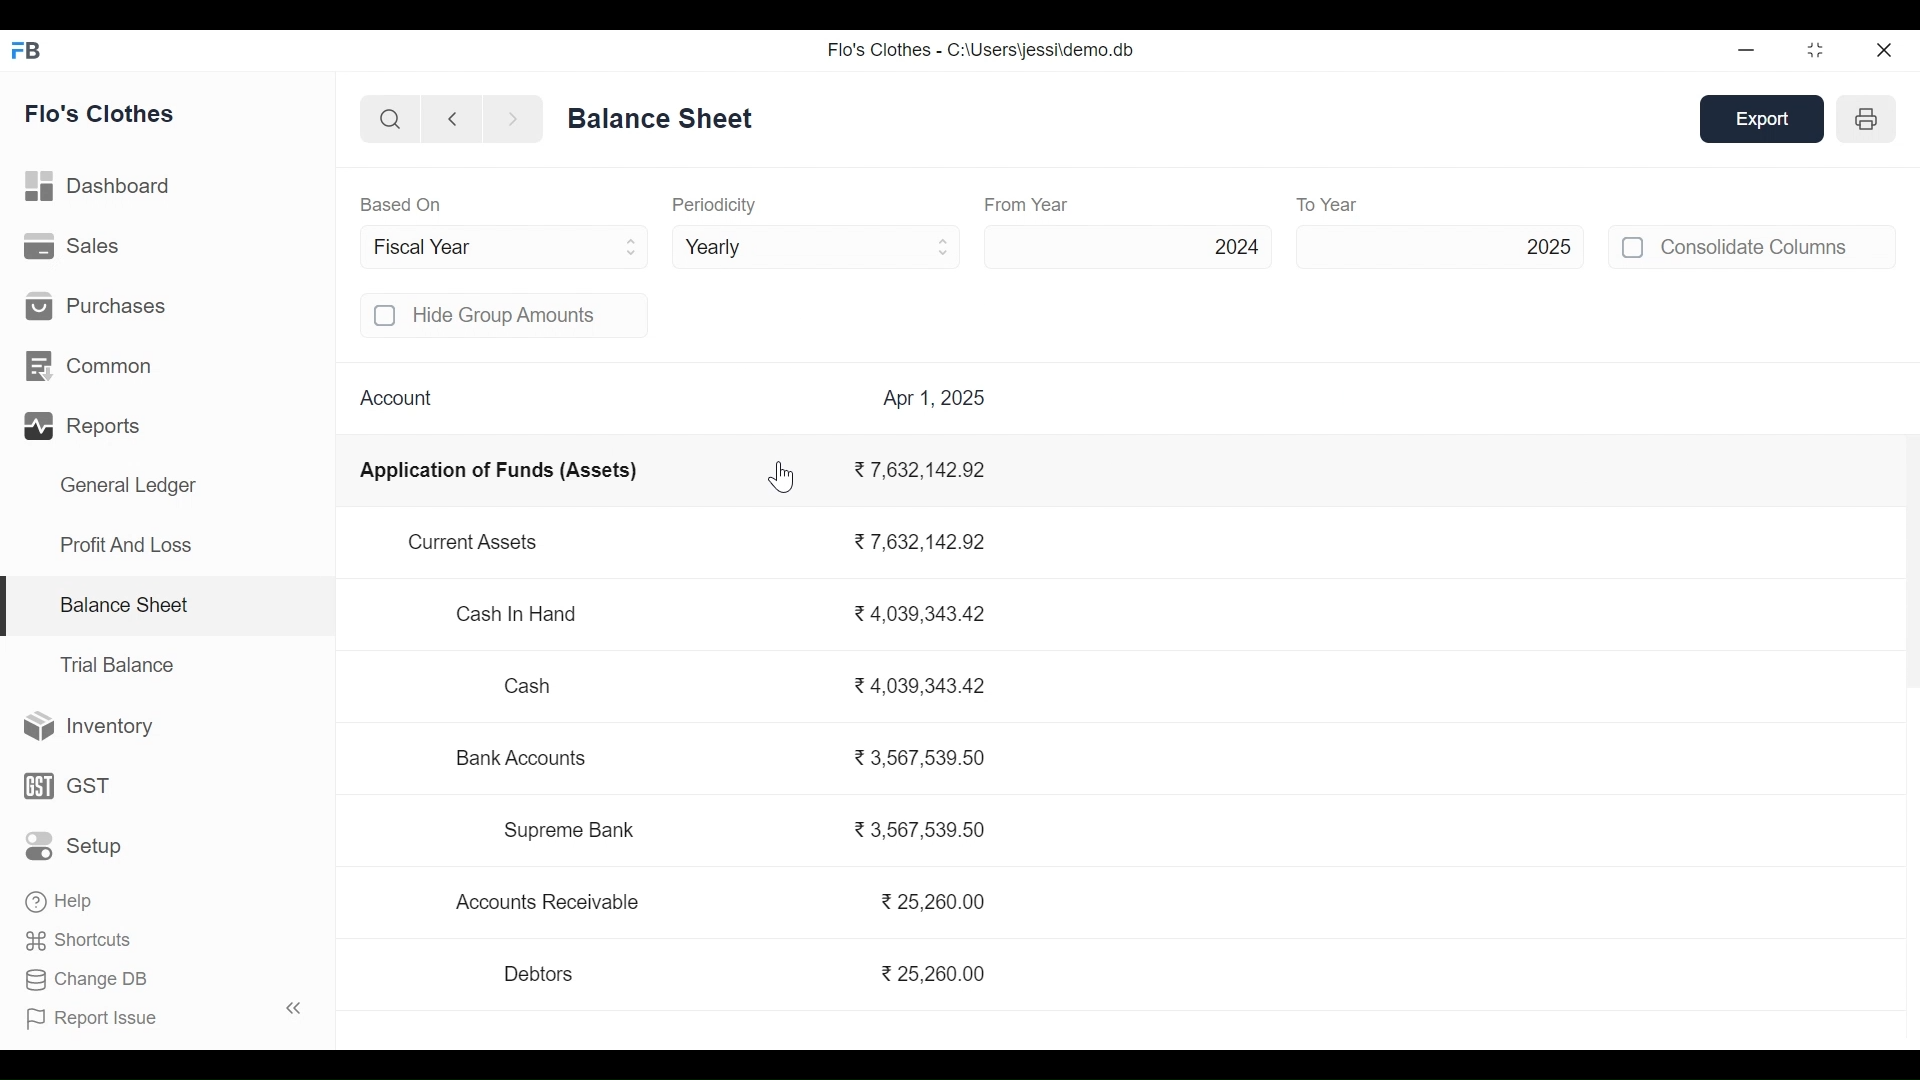 Image resolution: width=1920 pixels, height=1080 pixels. I want to click on Balance Sheet, so click(123, 603).